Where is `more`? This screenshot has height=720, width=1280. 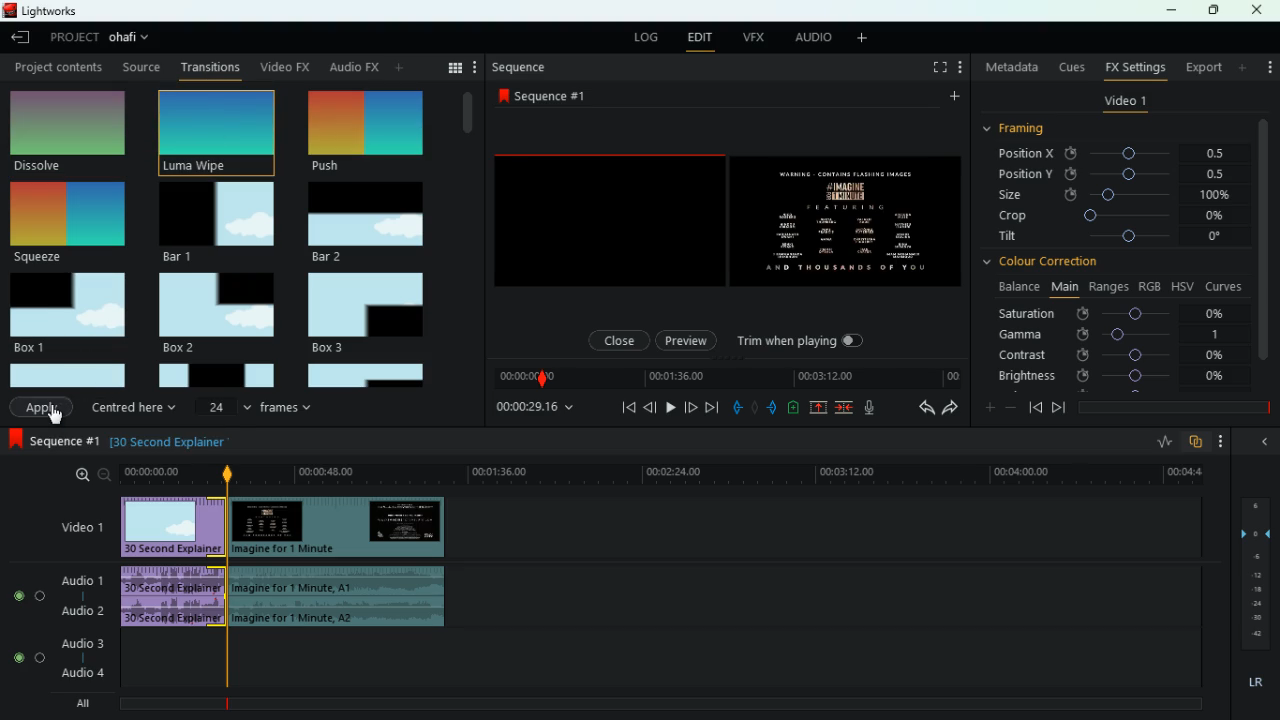
more is located at coordinates (866, 39).